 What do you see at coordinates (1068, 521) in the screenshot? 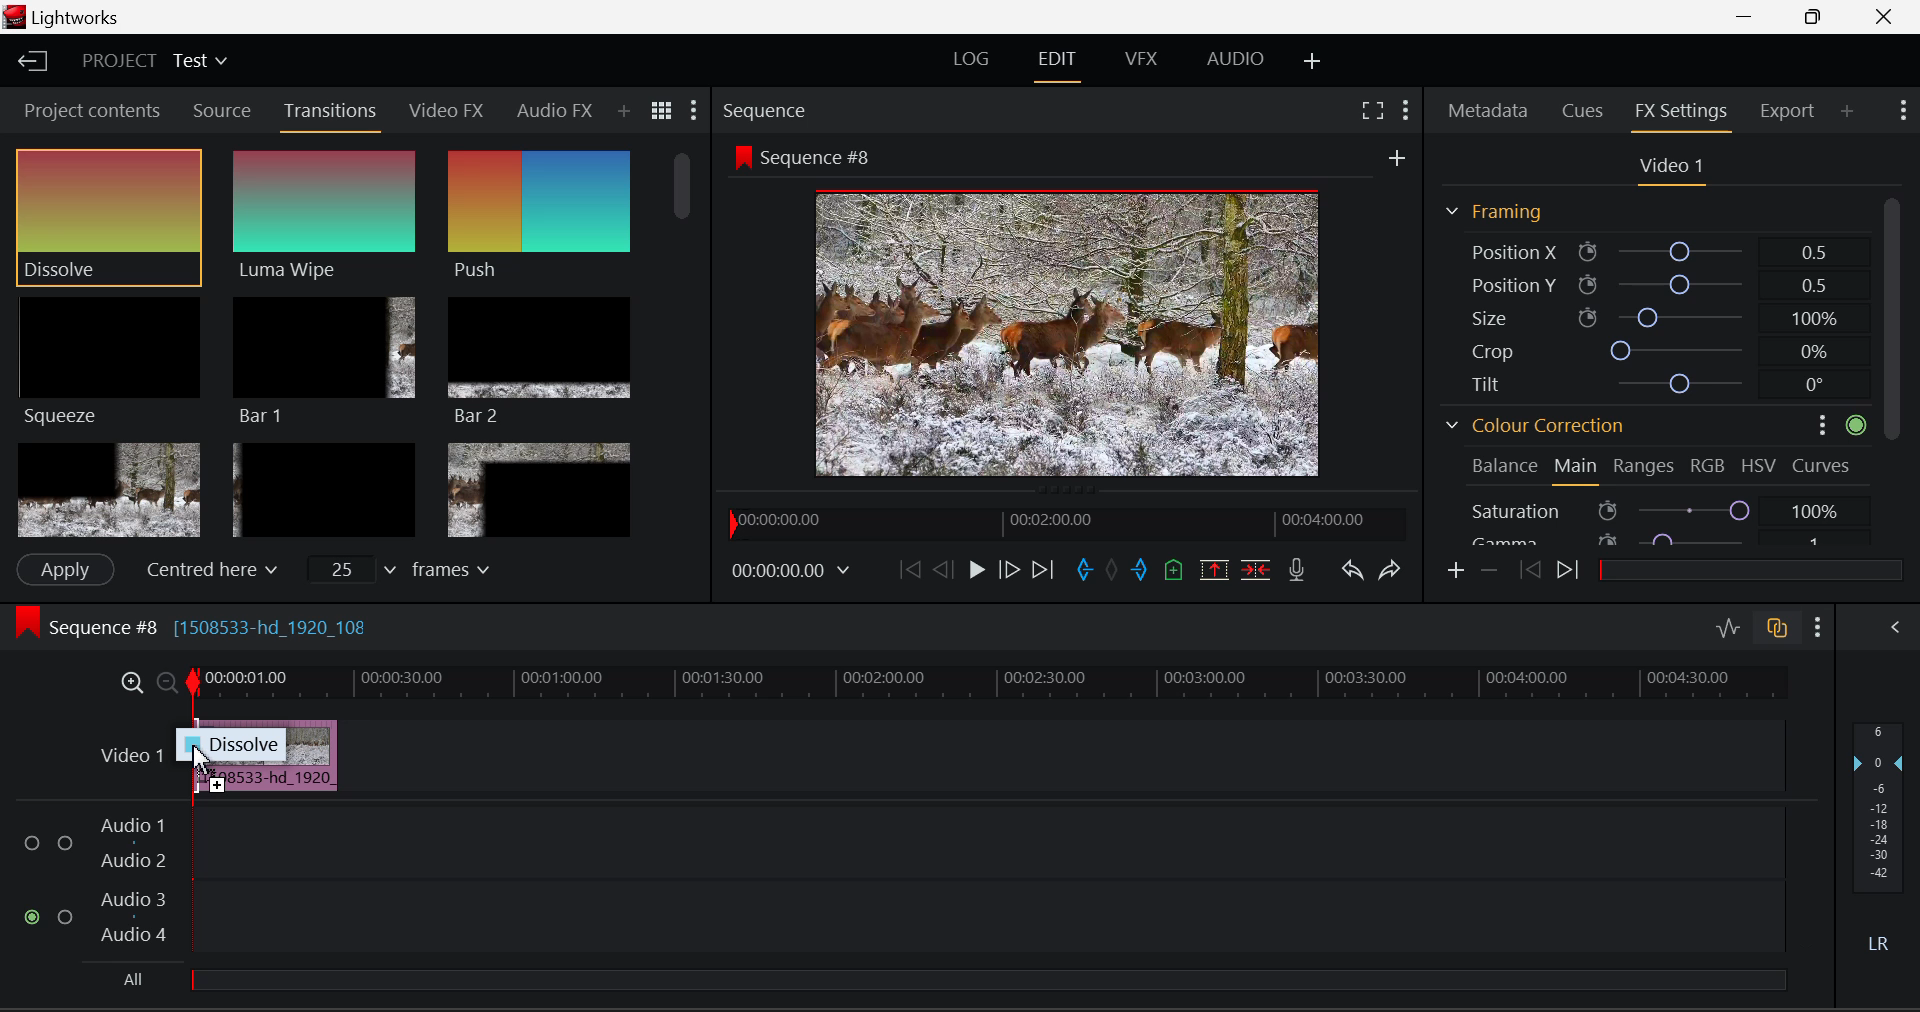
I see `Project Timeline Navigator` at bounding box center [1068, 521].